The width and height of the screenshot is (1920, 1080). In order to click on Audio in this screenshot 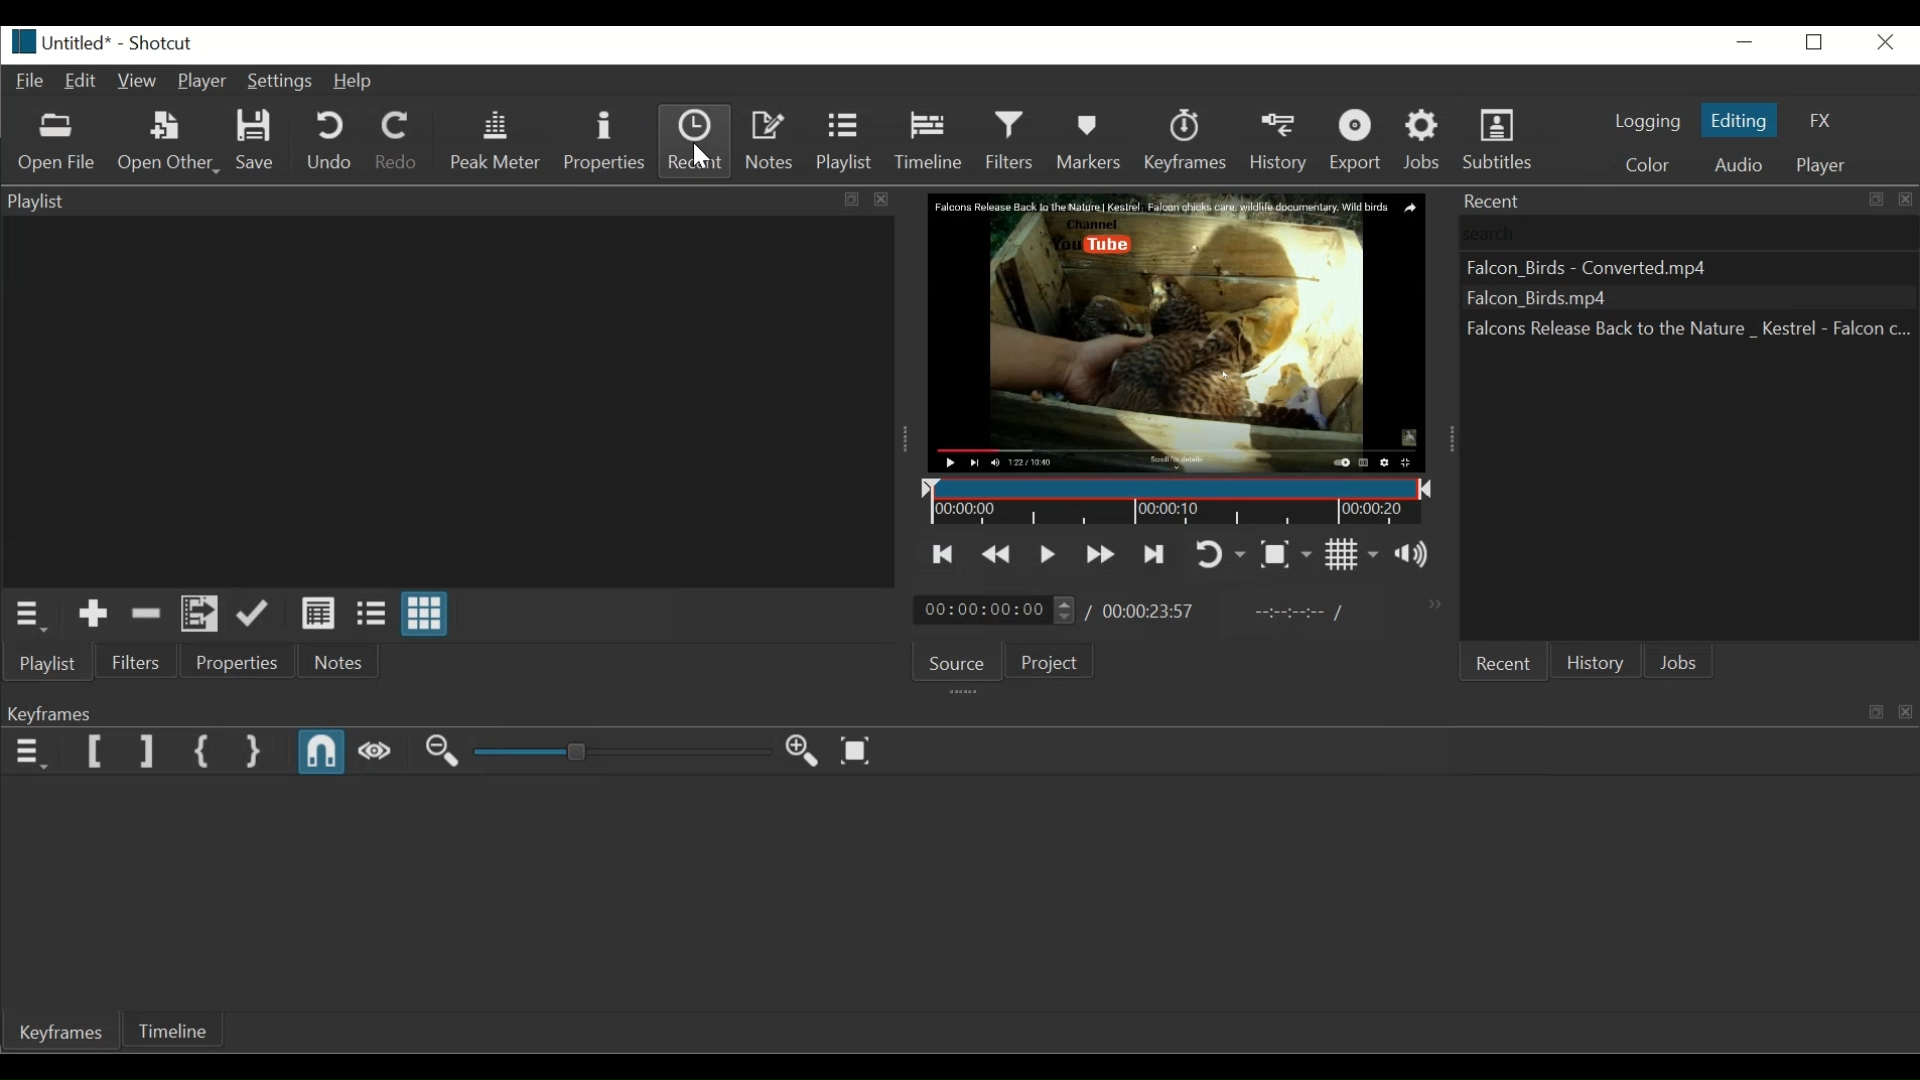, I will do `click(1739, 166)`.